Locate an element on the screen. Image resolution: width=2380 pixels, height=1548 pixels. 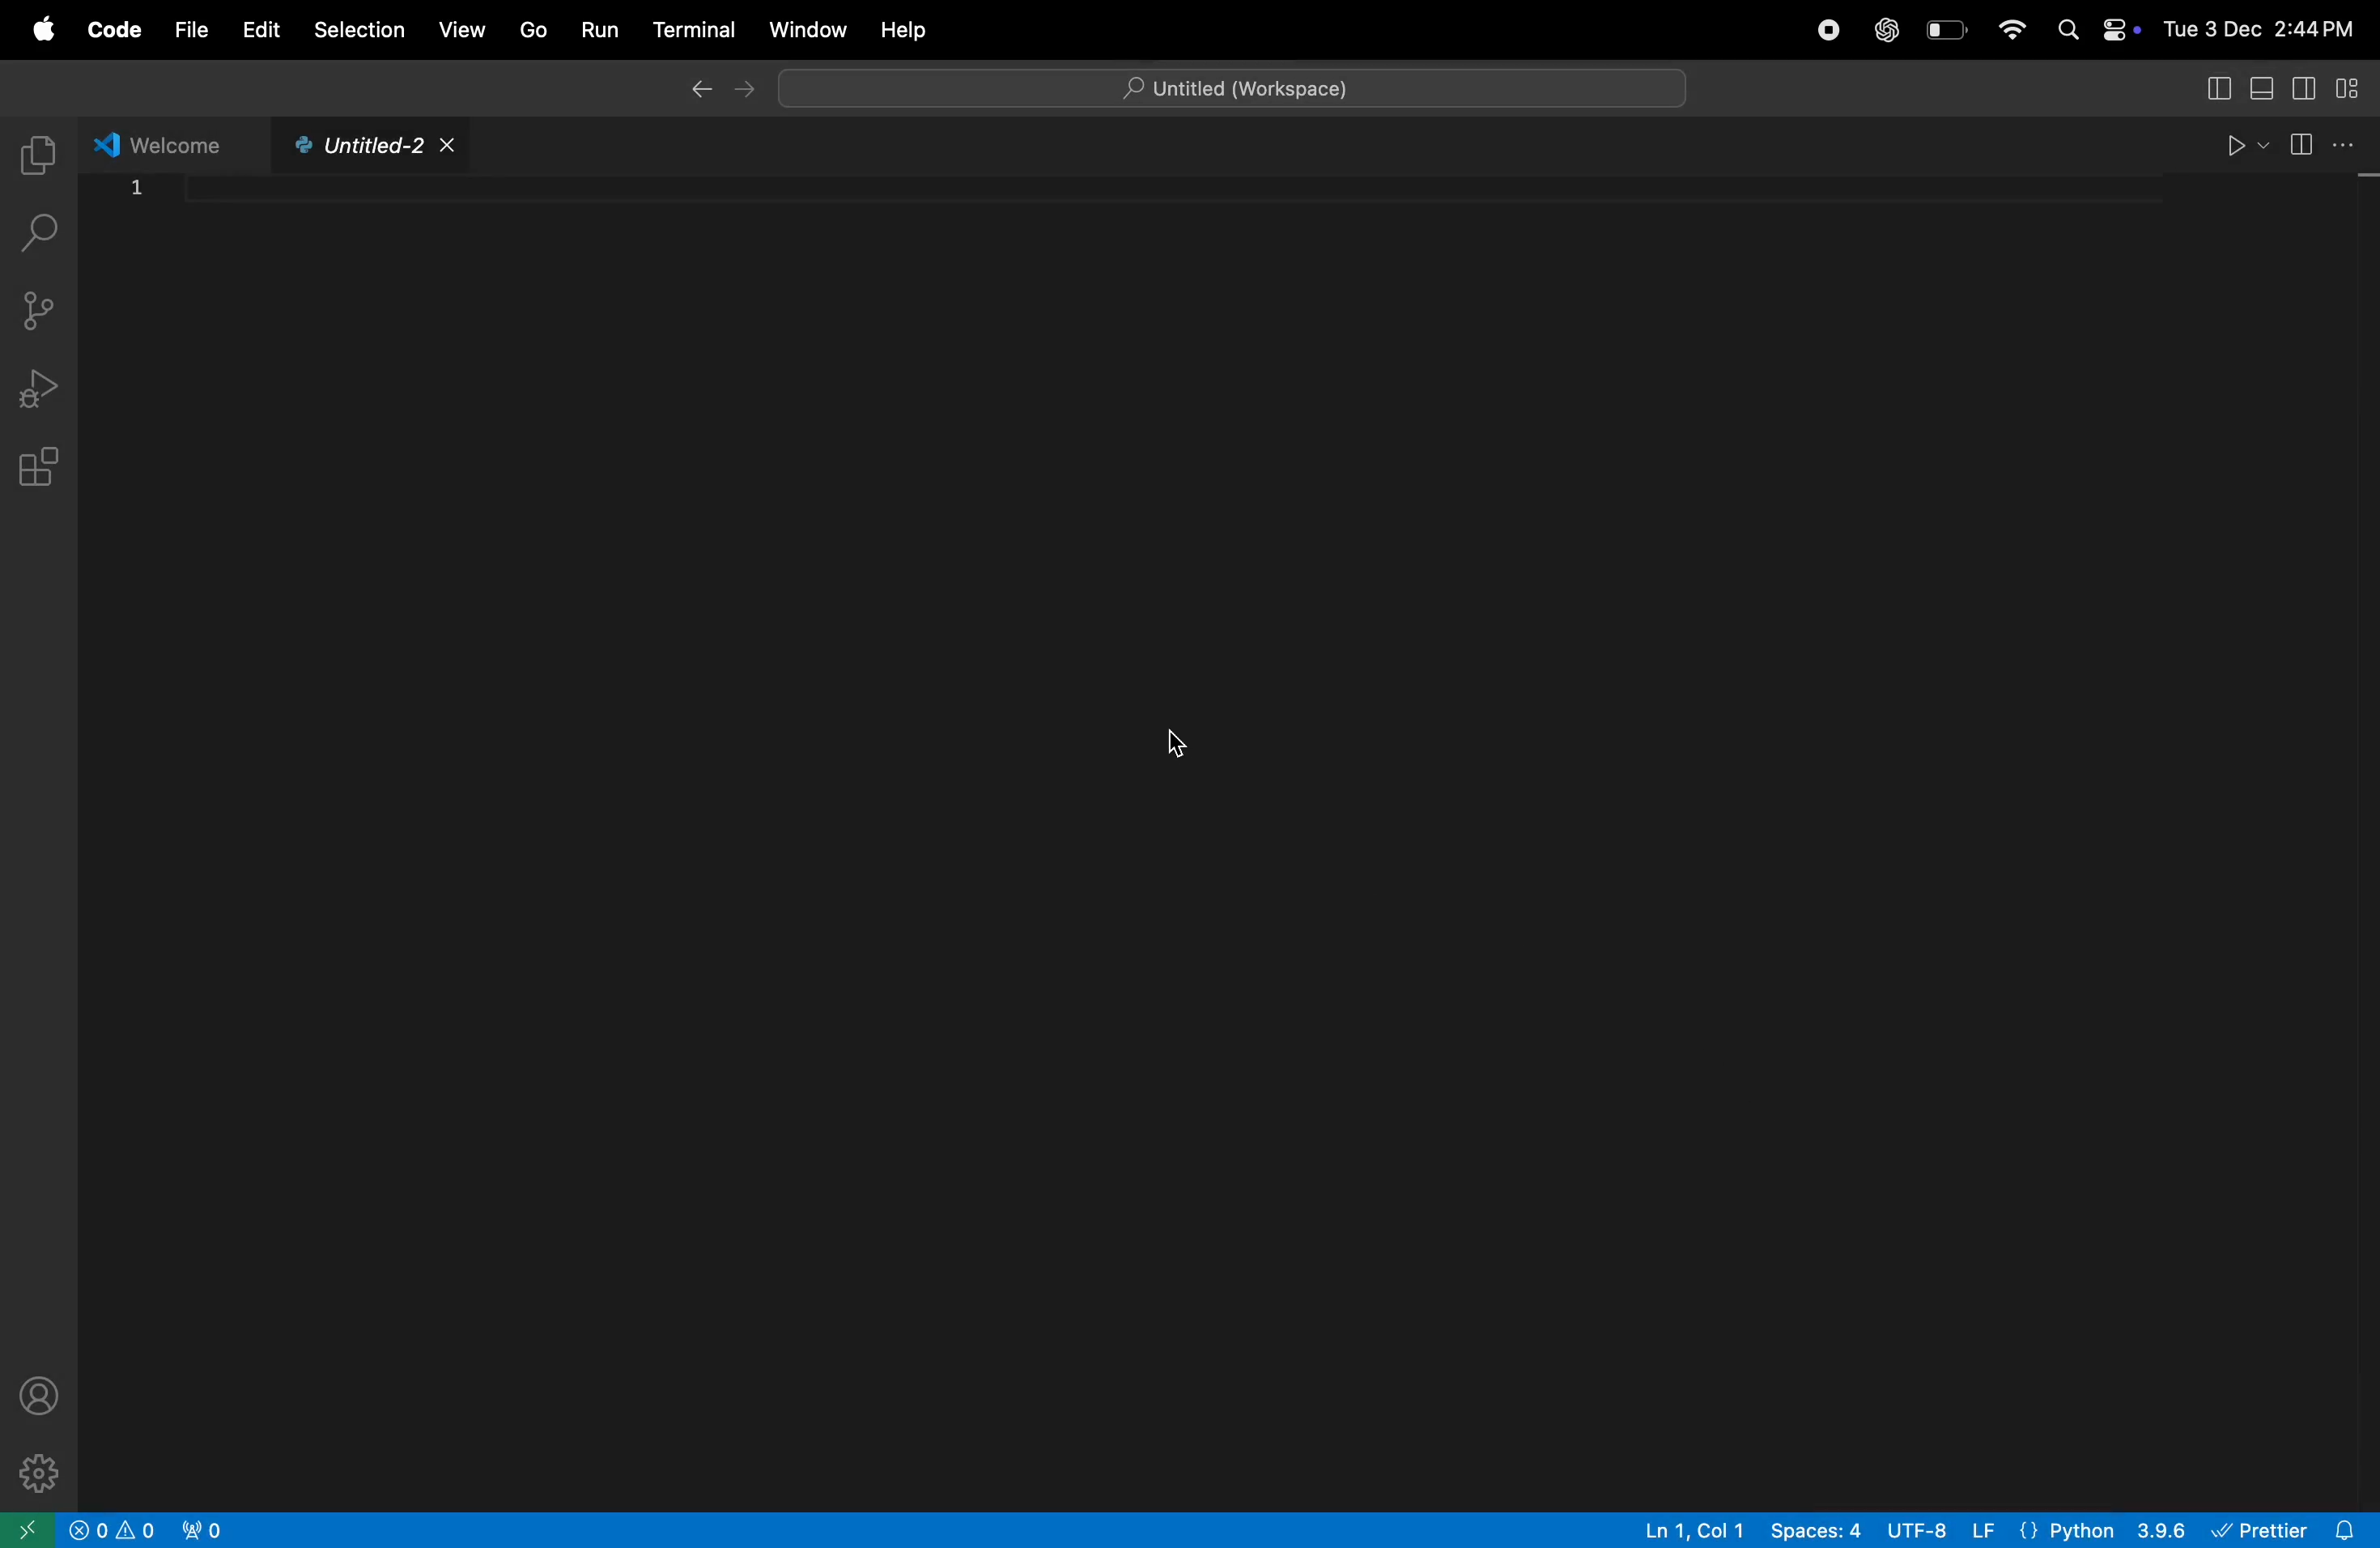
prettier extensions is located at coordinates (2292, 1529).